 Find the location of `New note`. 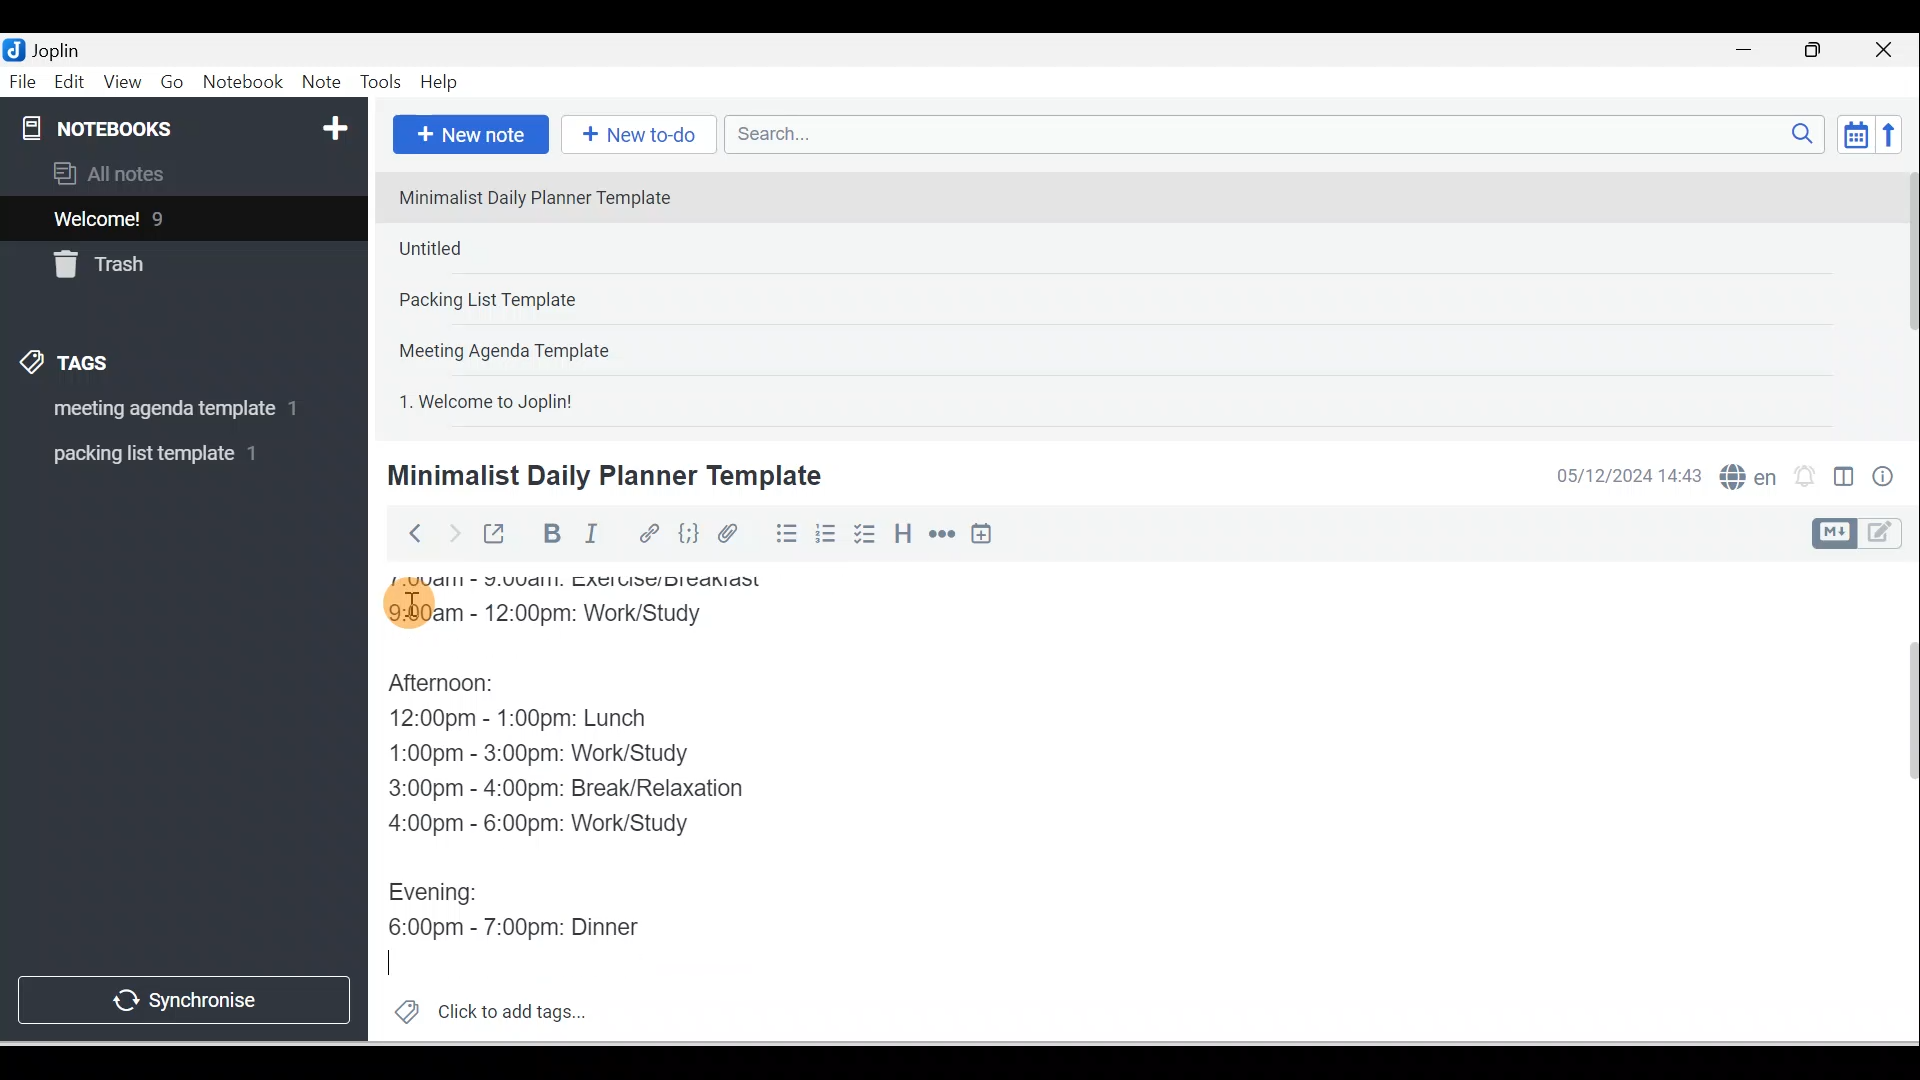

New note is located at coordinates (467, 136).